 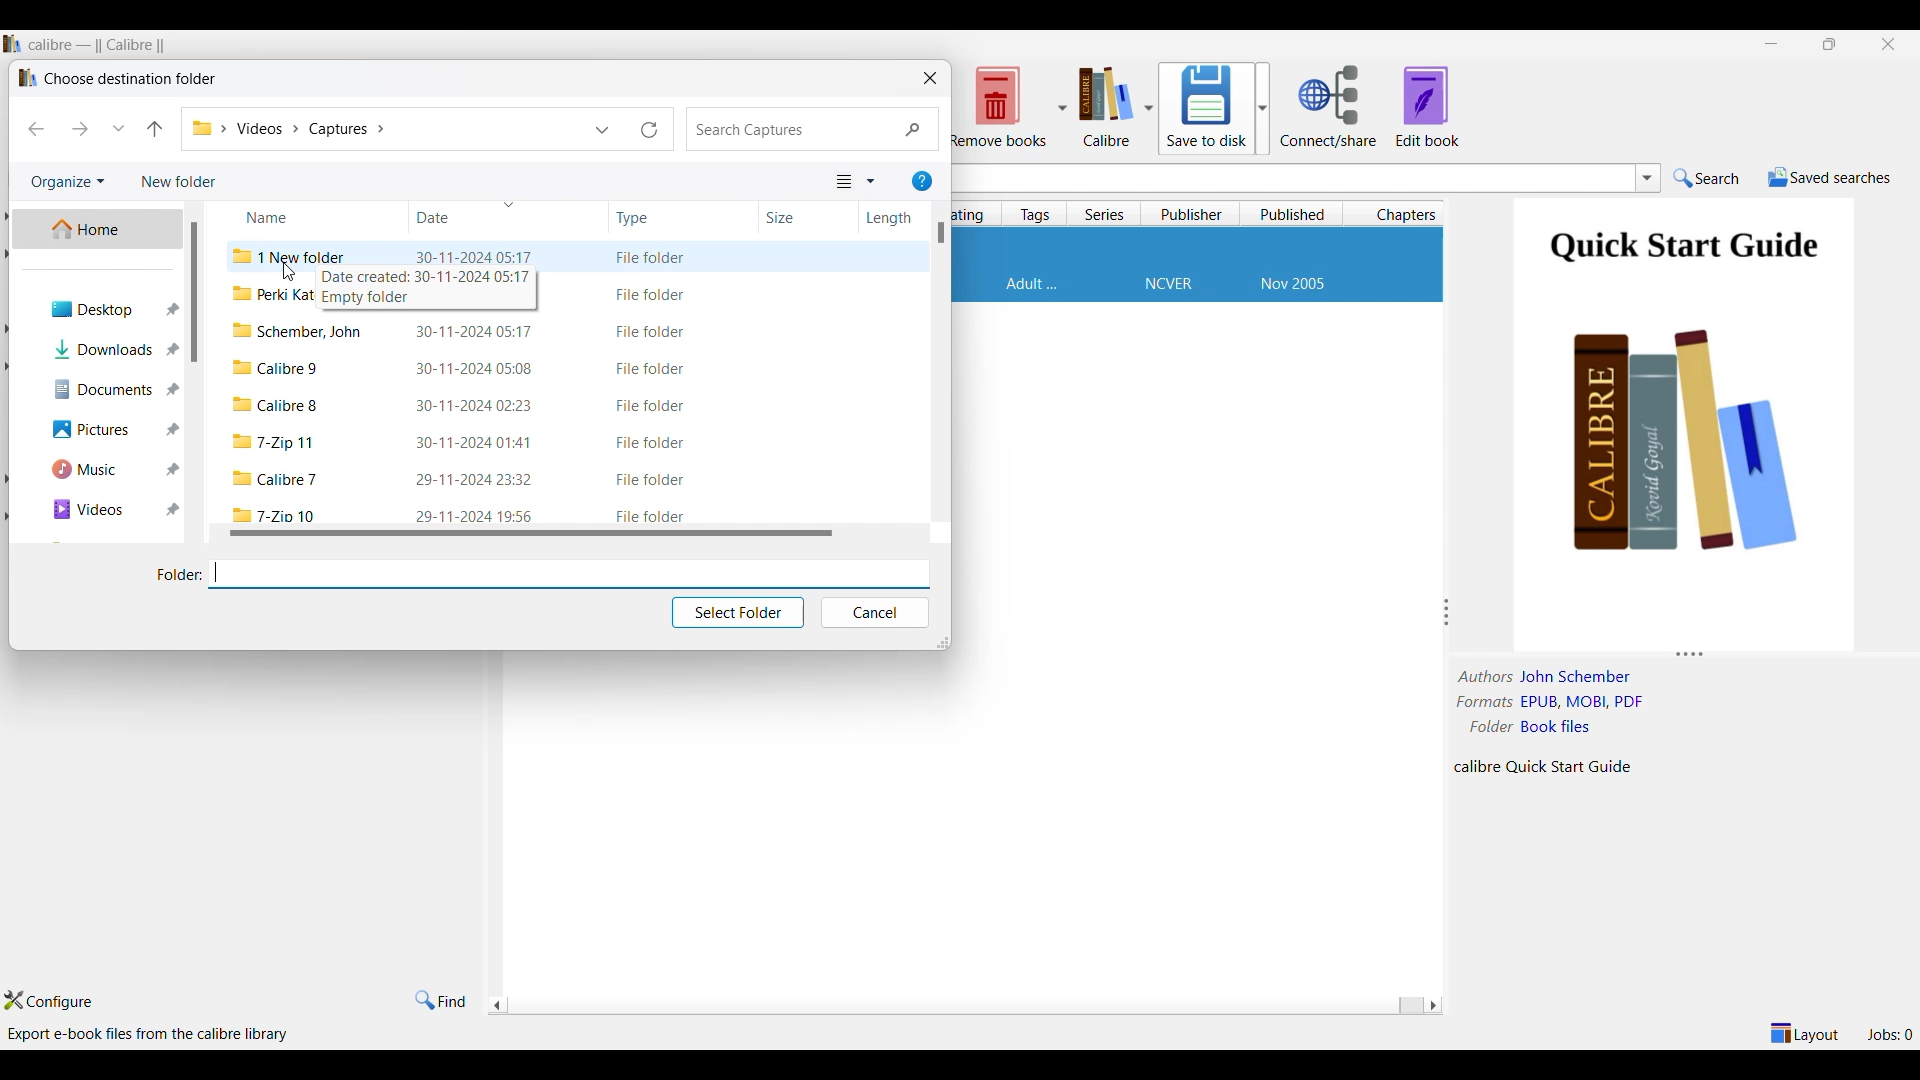 I want to click on file folder, so click(x=650, y=258).